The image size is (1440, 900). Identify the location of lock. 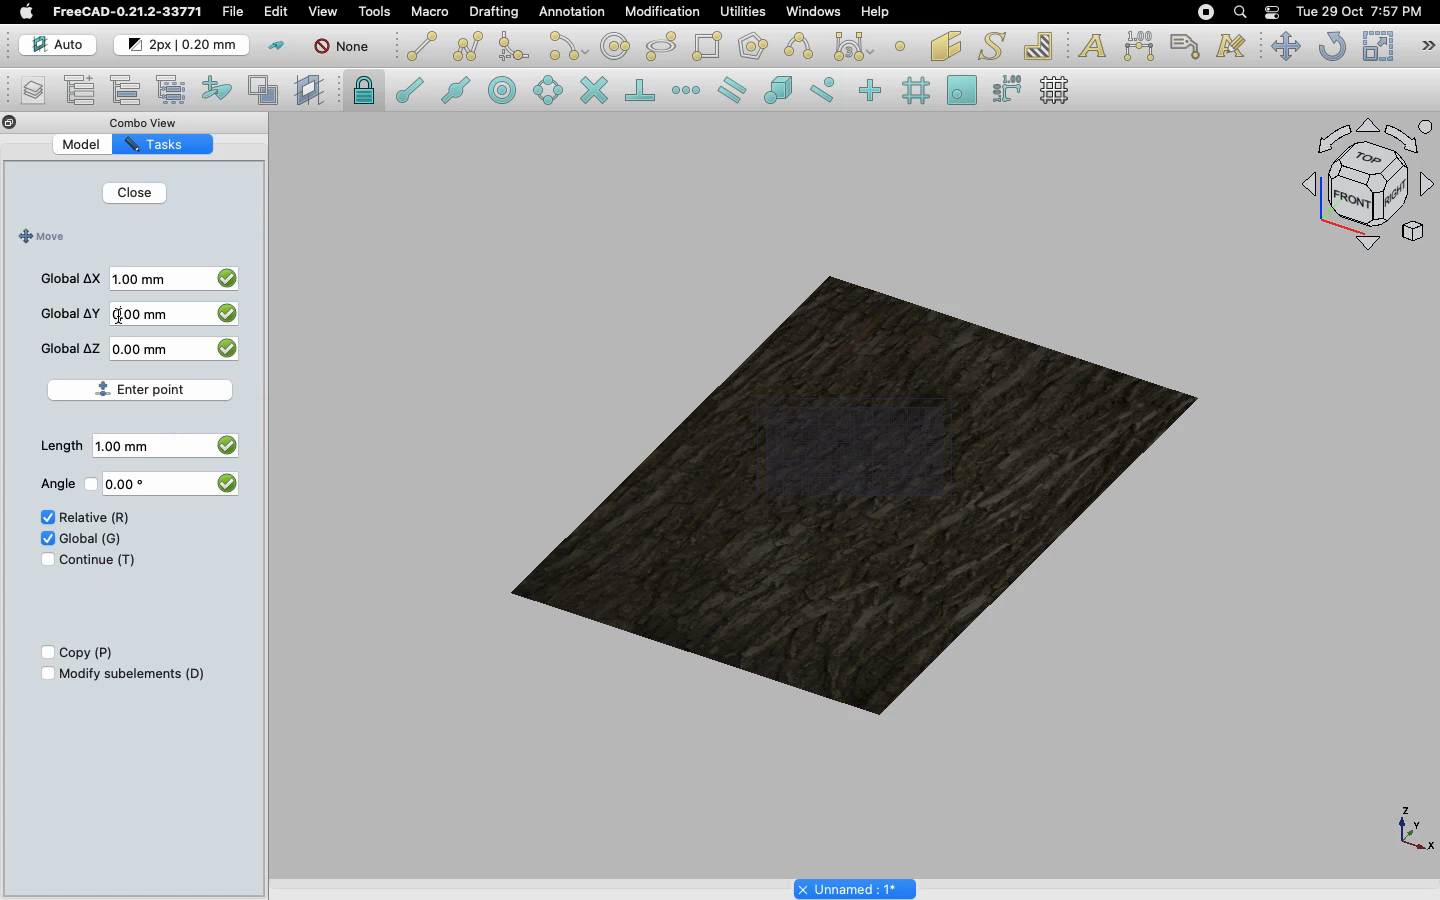
(365, 93).